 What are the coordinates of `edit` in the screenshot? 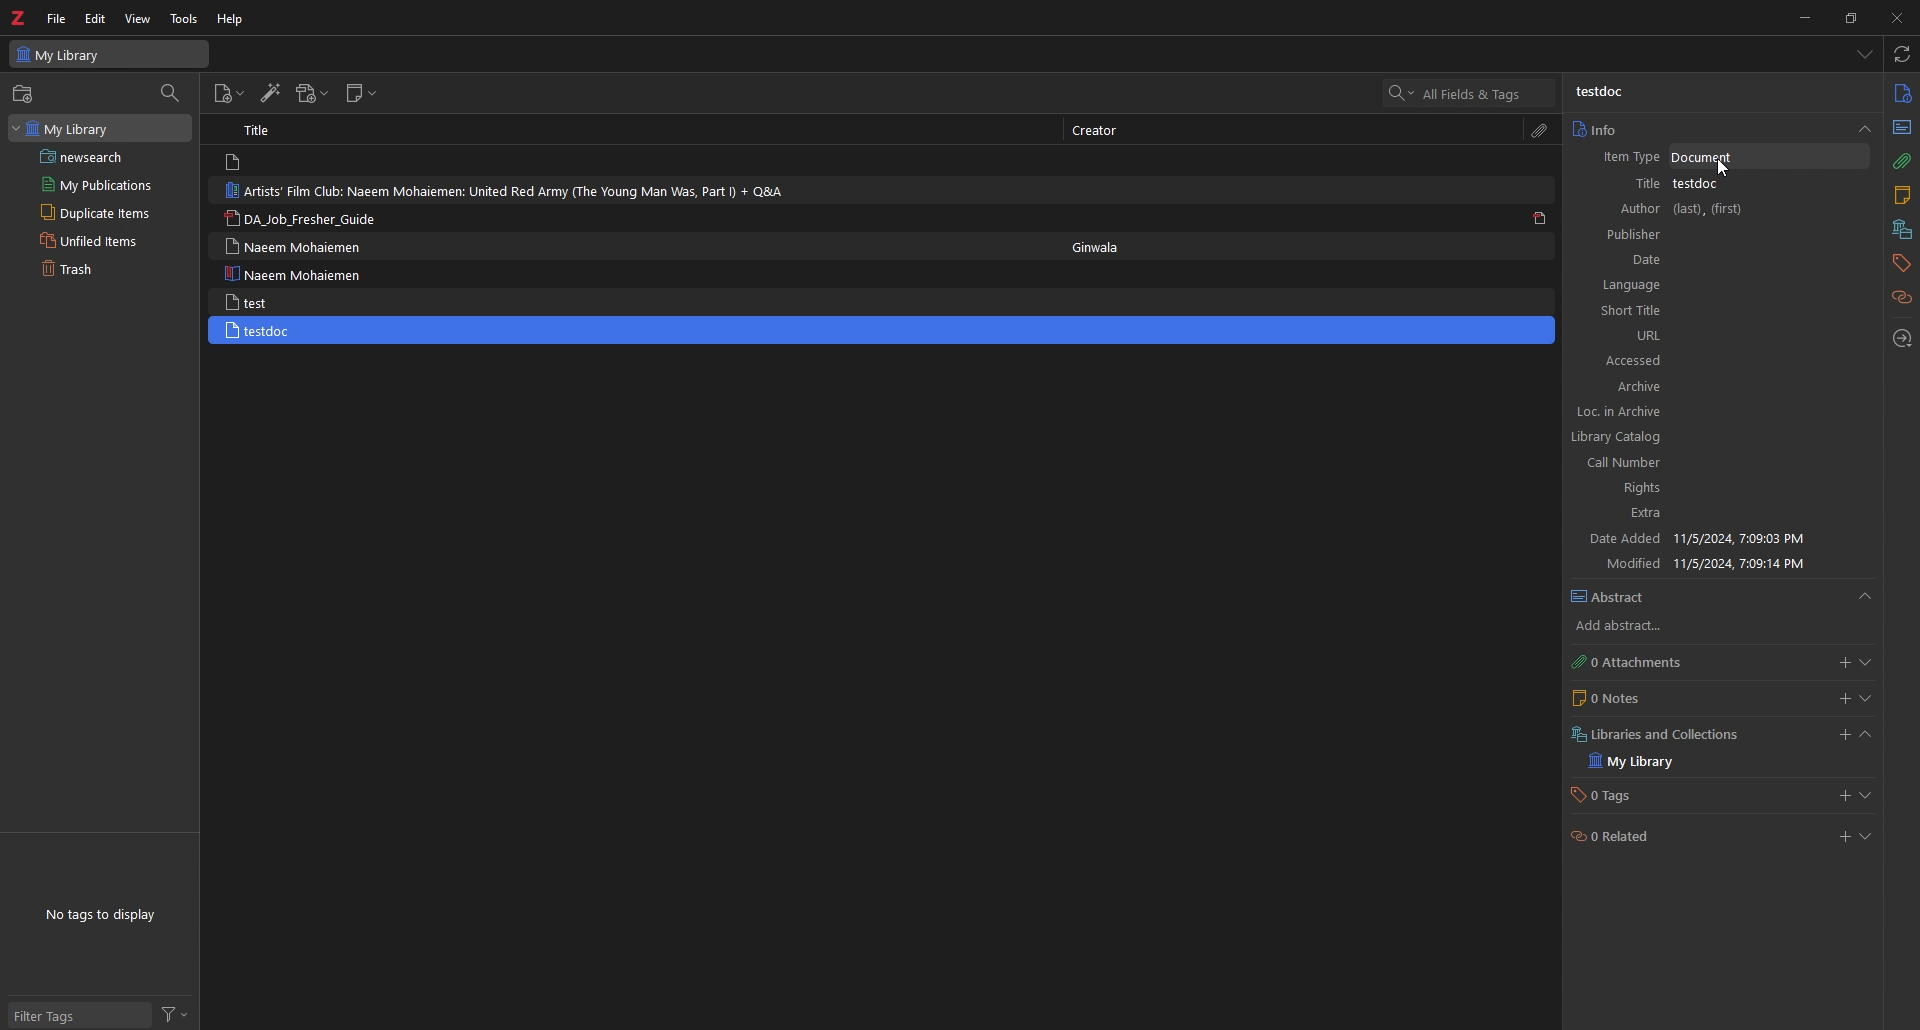 It's located at (95, 18).